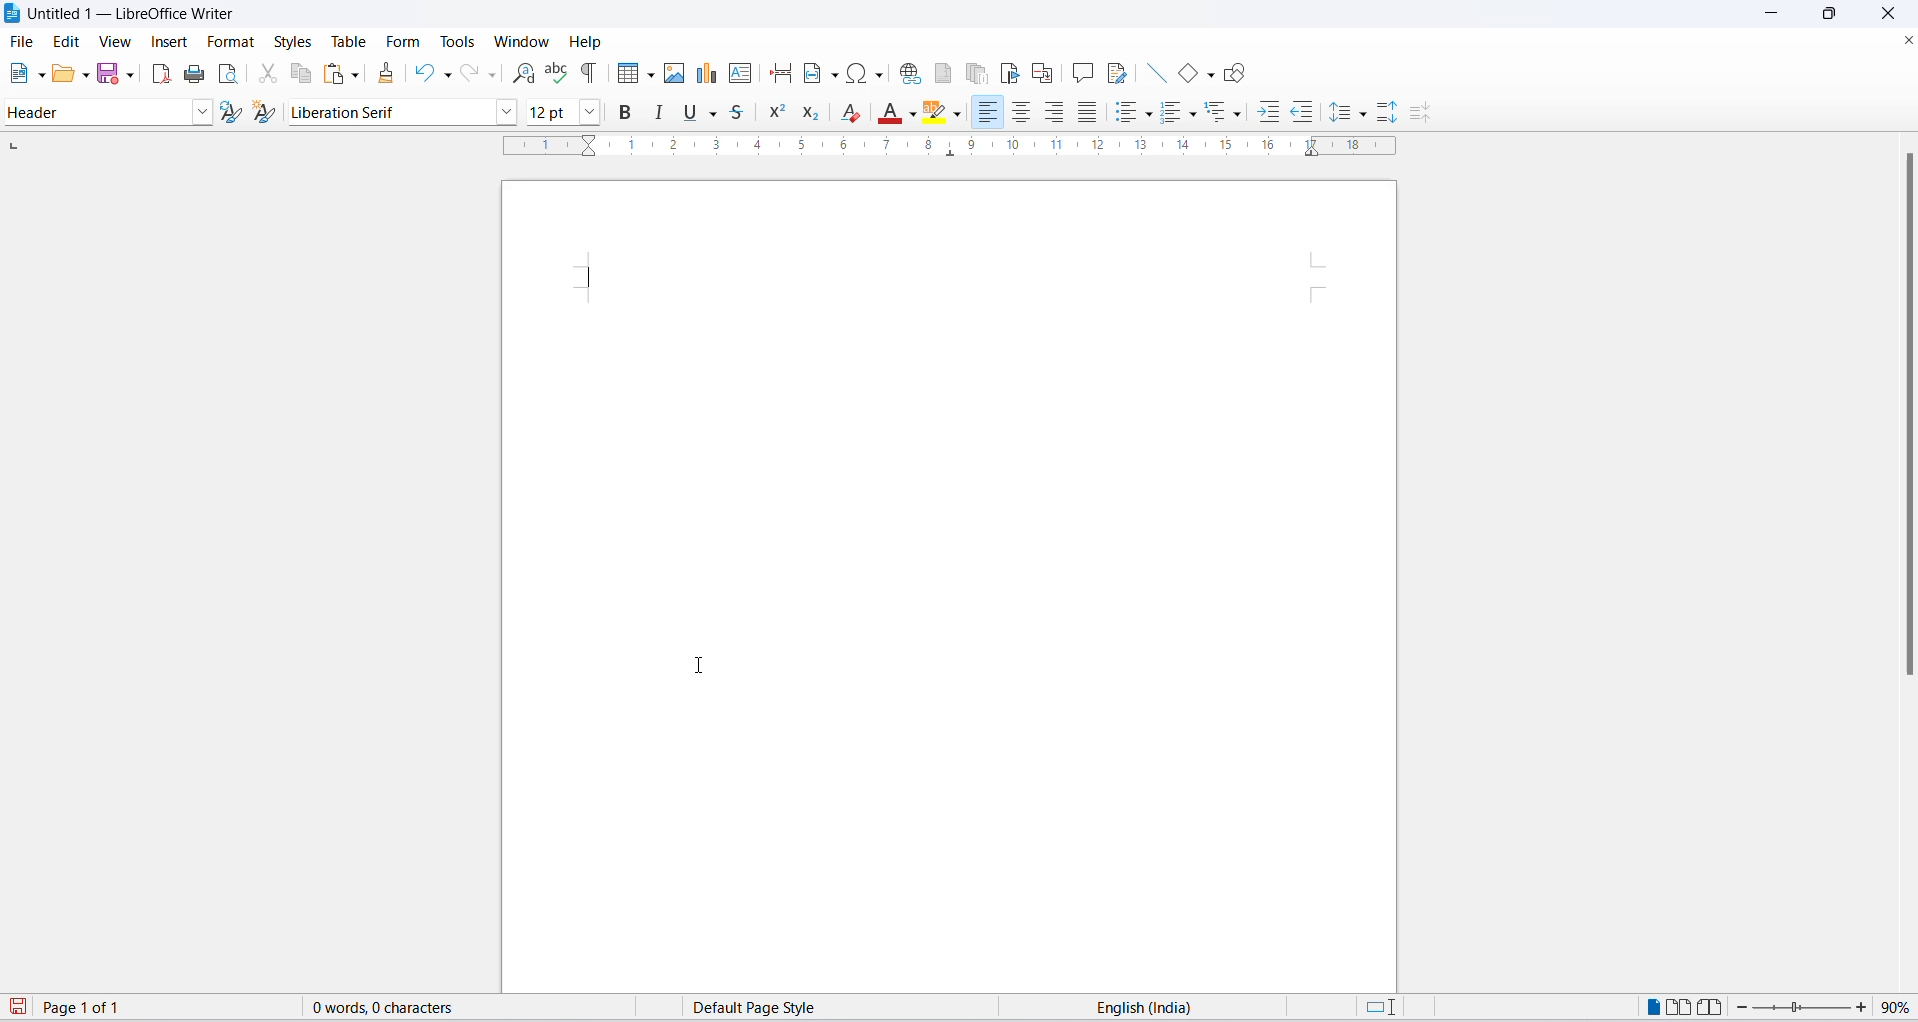  What do you see at coordinates (230, 112) in the screenshot?
I see `update selected style` at bounding box center [230, 112].